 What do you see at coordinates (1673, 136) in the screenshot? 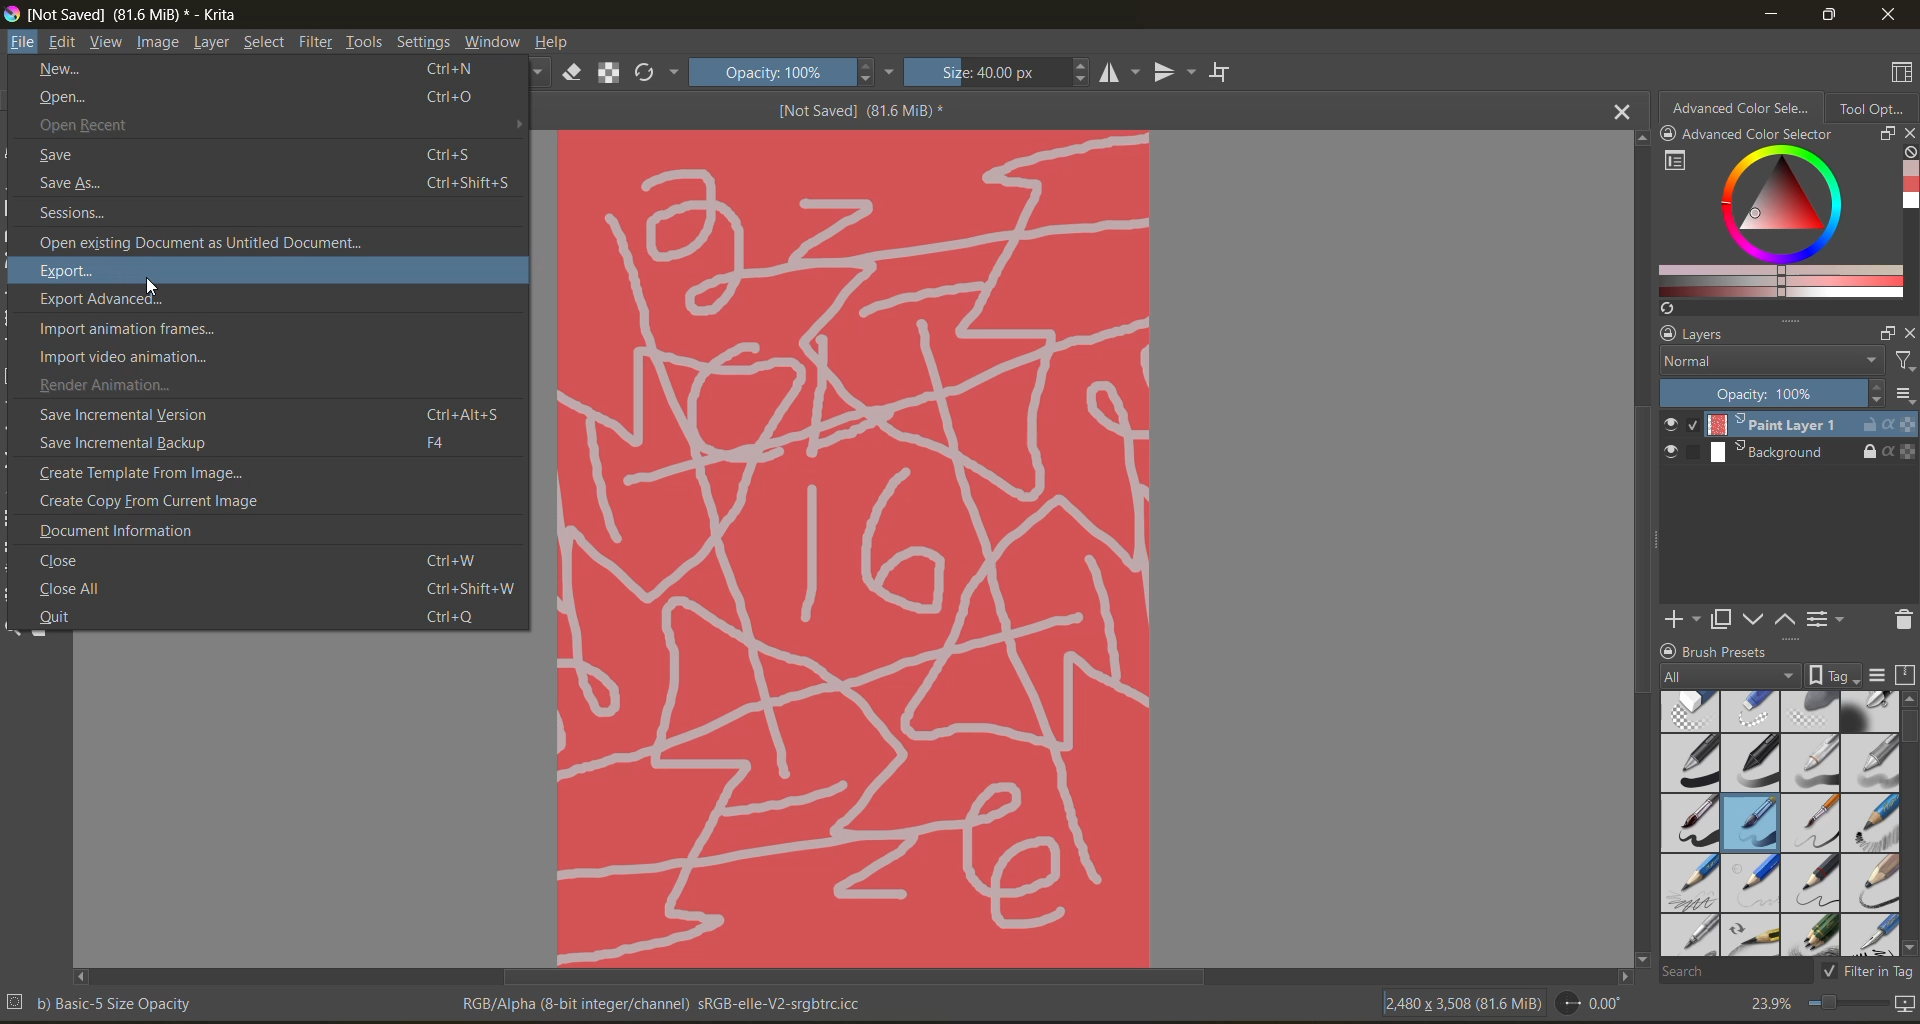
I see `lock/unlock docker` at bounding box center [1673, 136].